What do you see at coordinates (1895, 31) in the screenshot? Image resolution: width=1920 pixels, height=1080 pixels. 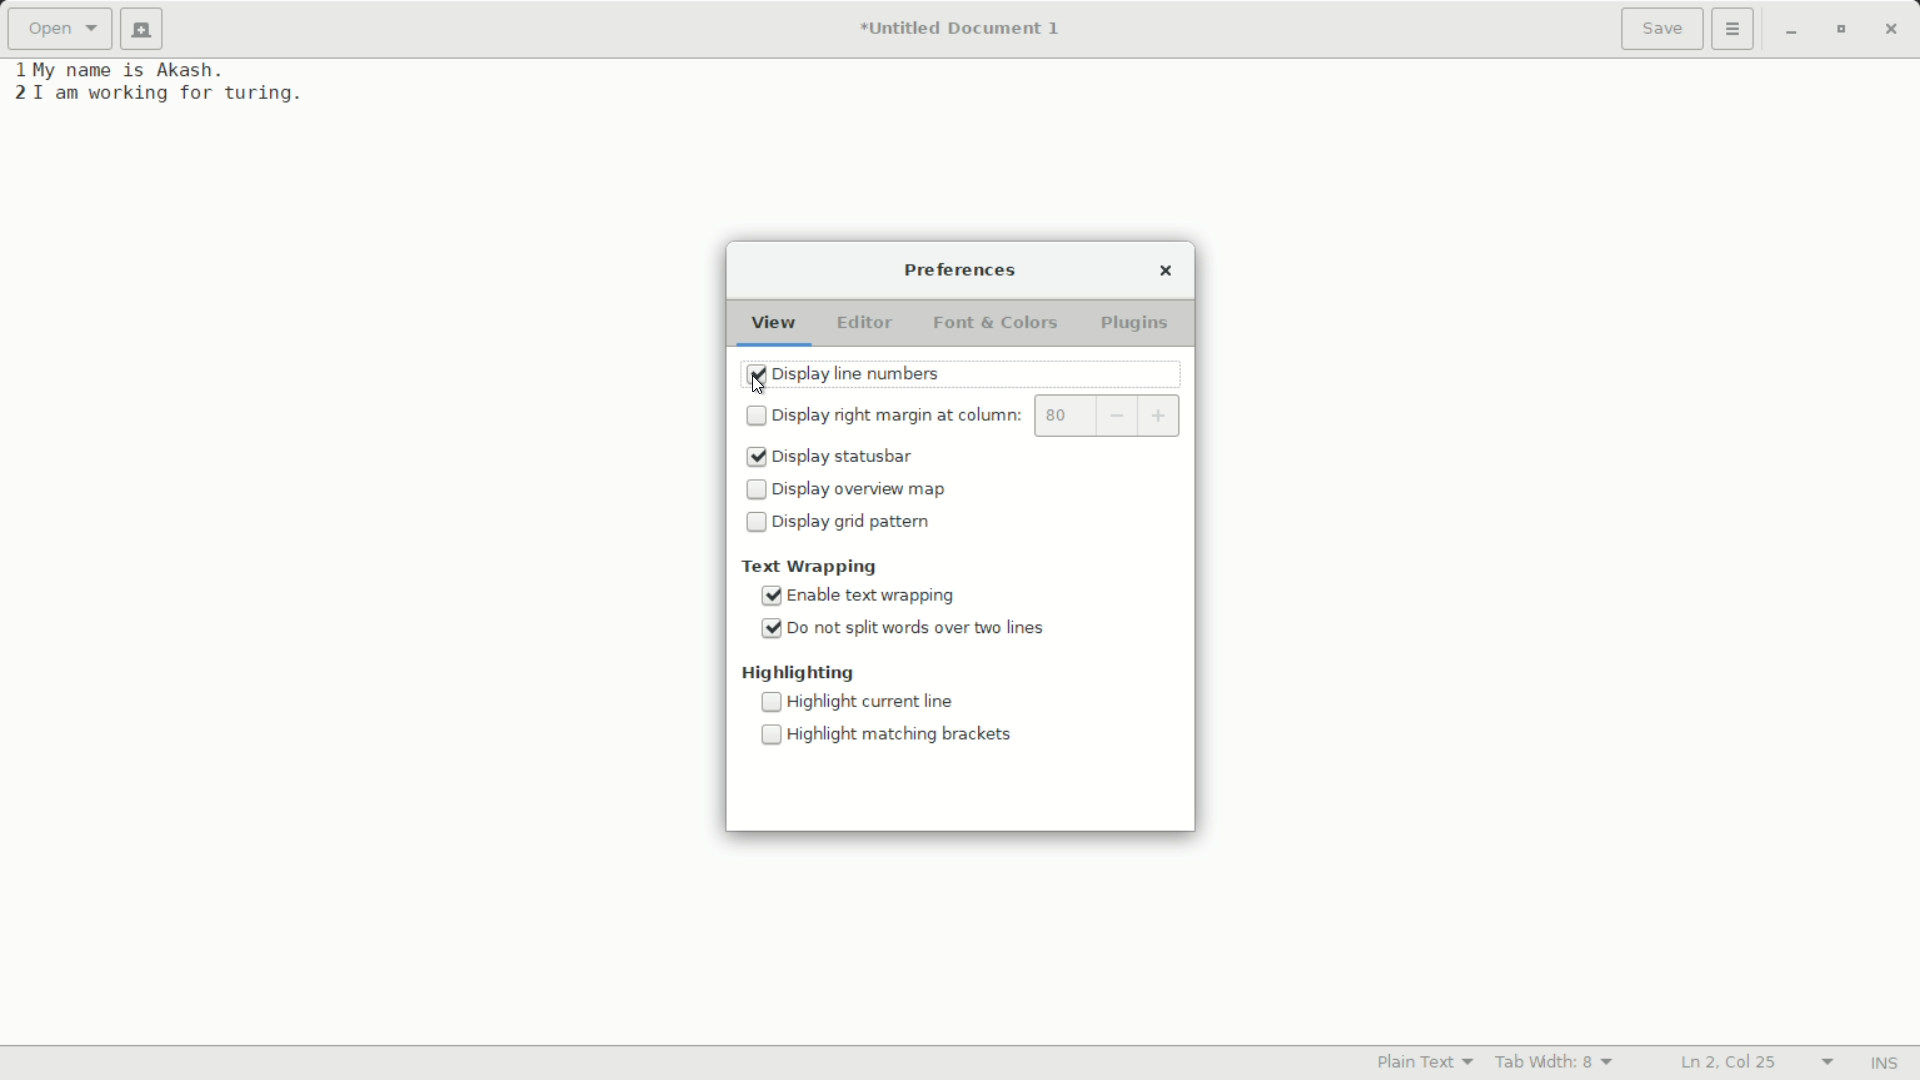 I see `close app` at bounding box center [1895, 31].